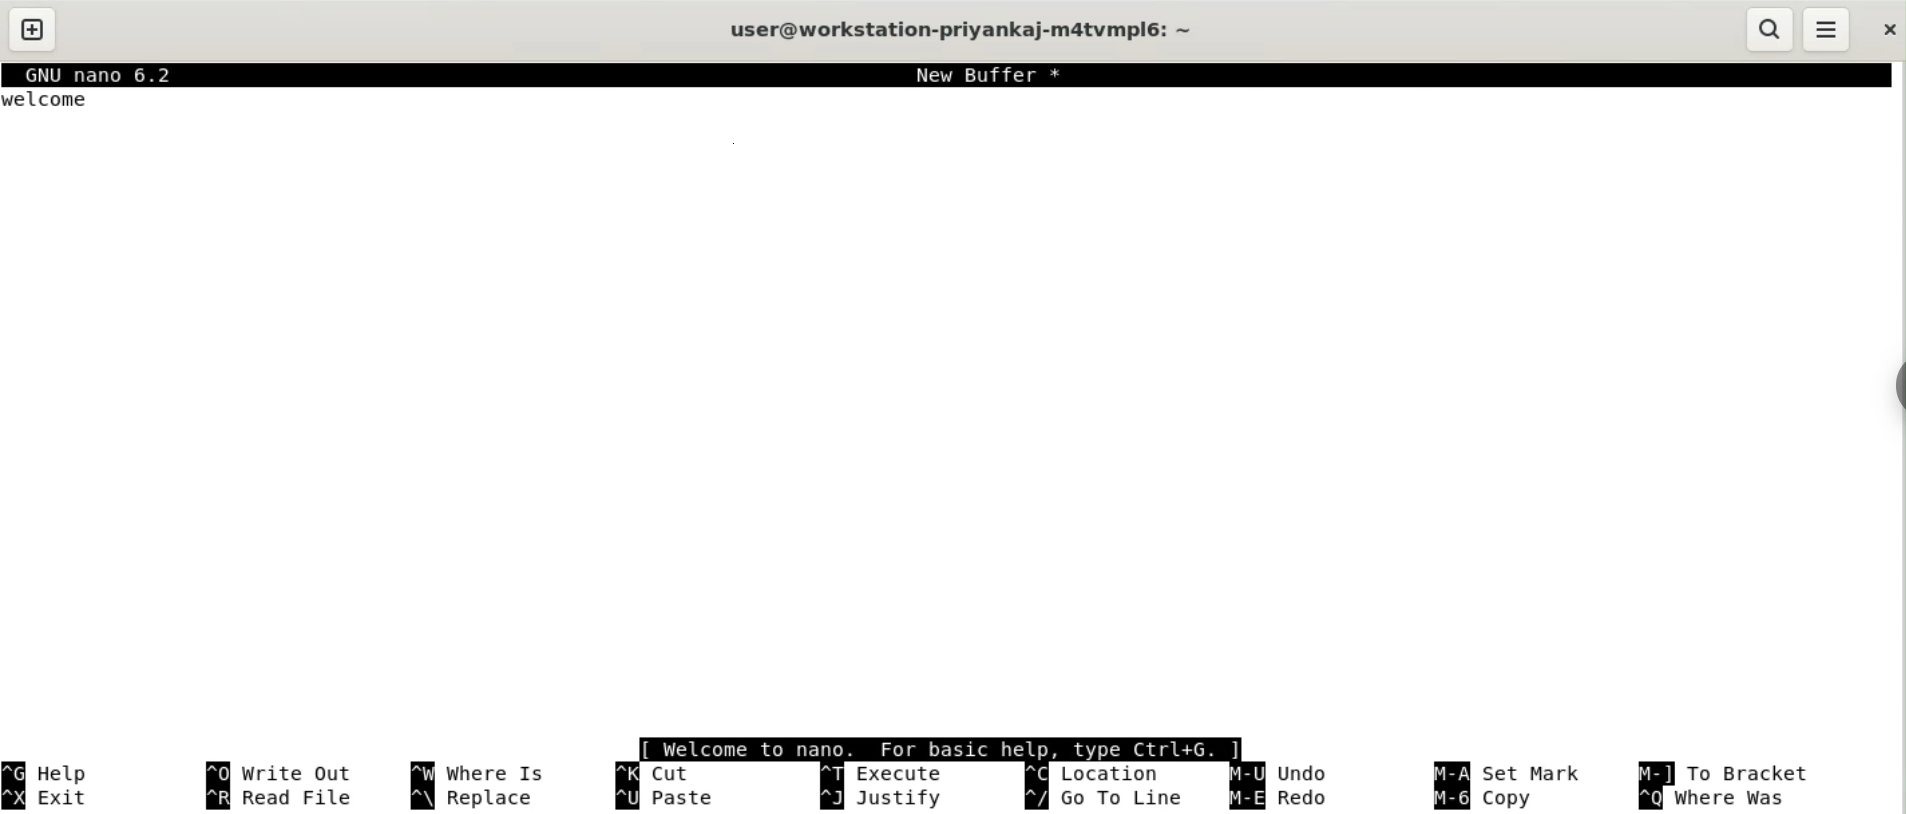 This screenshot has height=814, width=1906. What do you see at coordinates (283, 773) in the screenshot?
I see `write out` at bounding box center [283, 773].